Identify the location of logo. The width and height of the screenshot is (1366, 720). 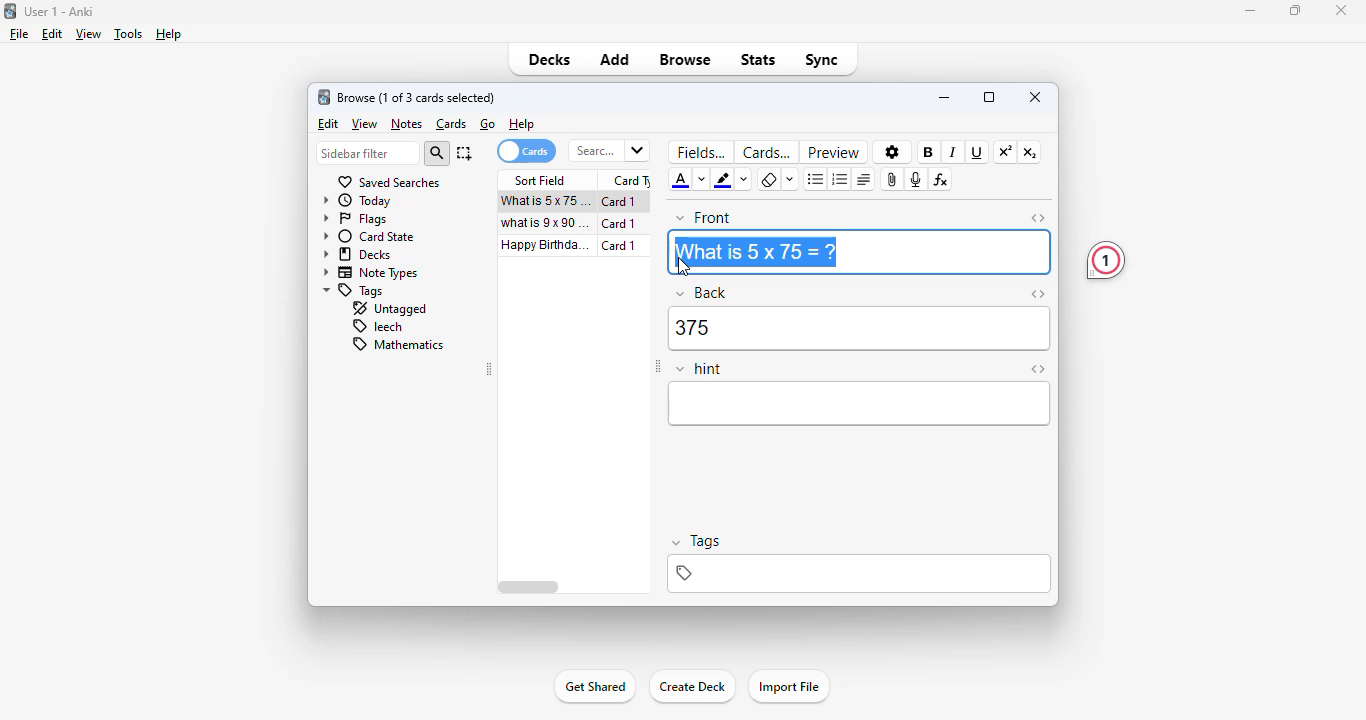
(324, 97).